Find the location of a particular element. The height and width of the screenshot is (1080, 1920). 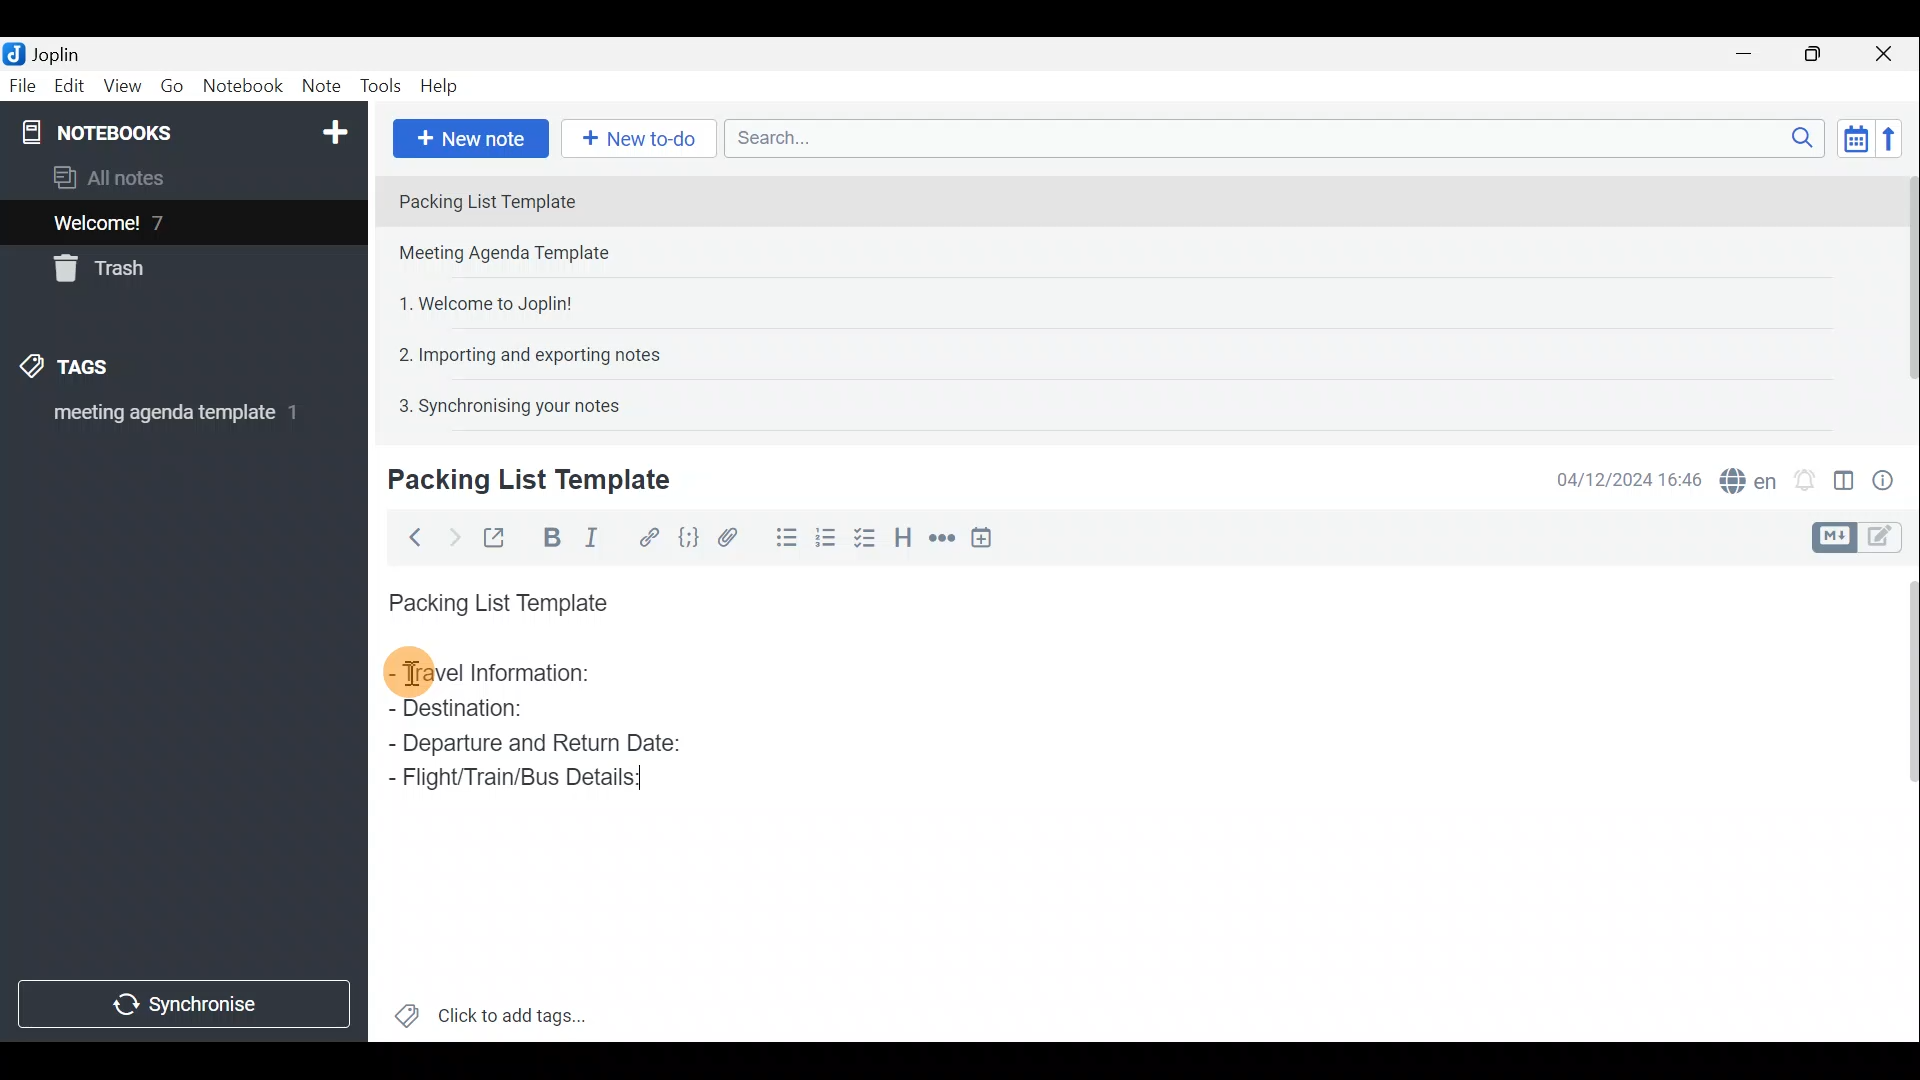

New to-do is located at coordinates (640, 139).